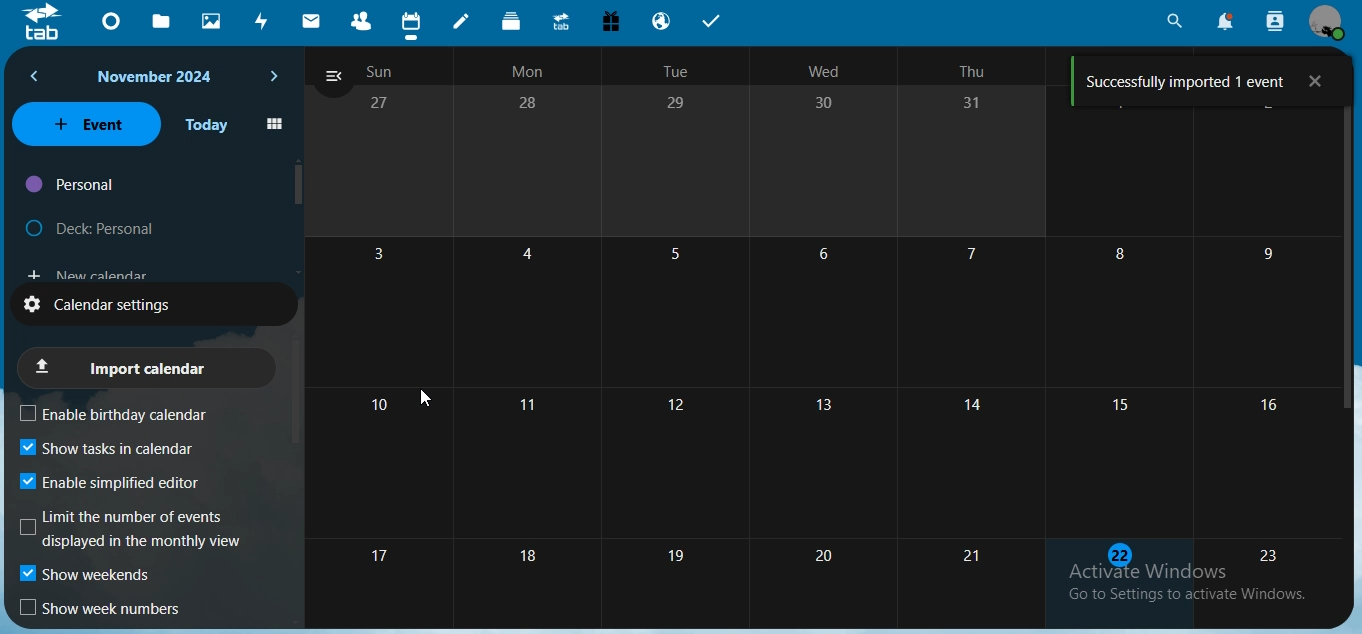  I want to click on notes, so click(465, 22).